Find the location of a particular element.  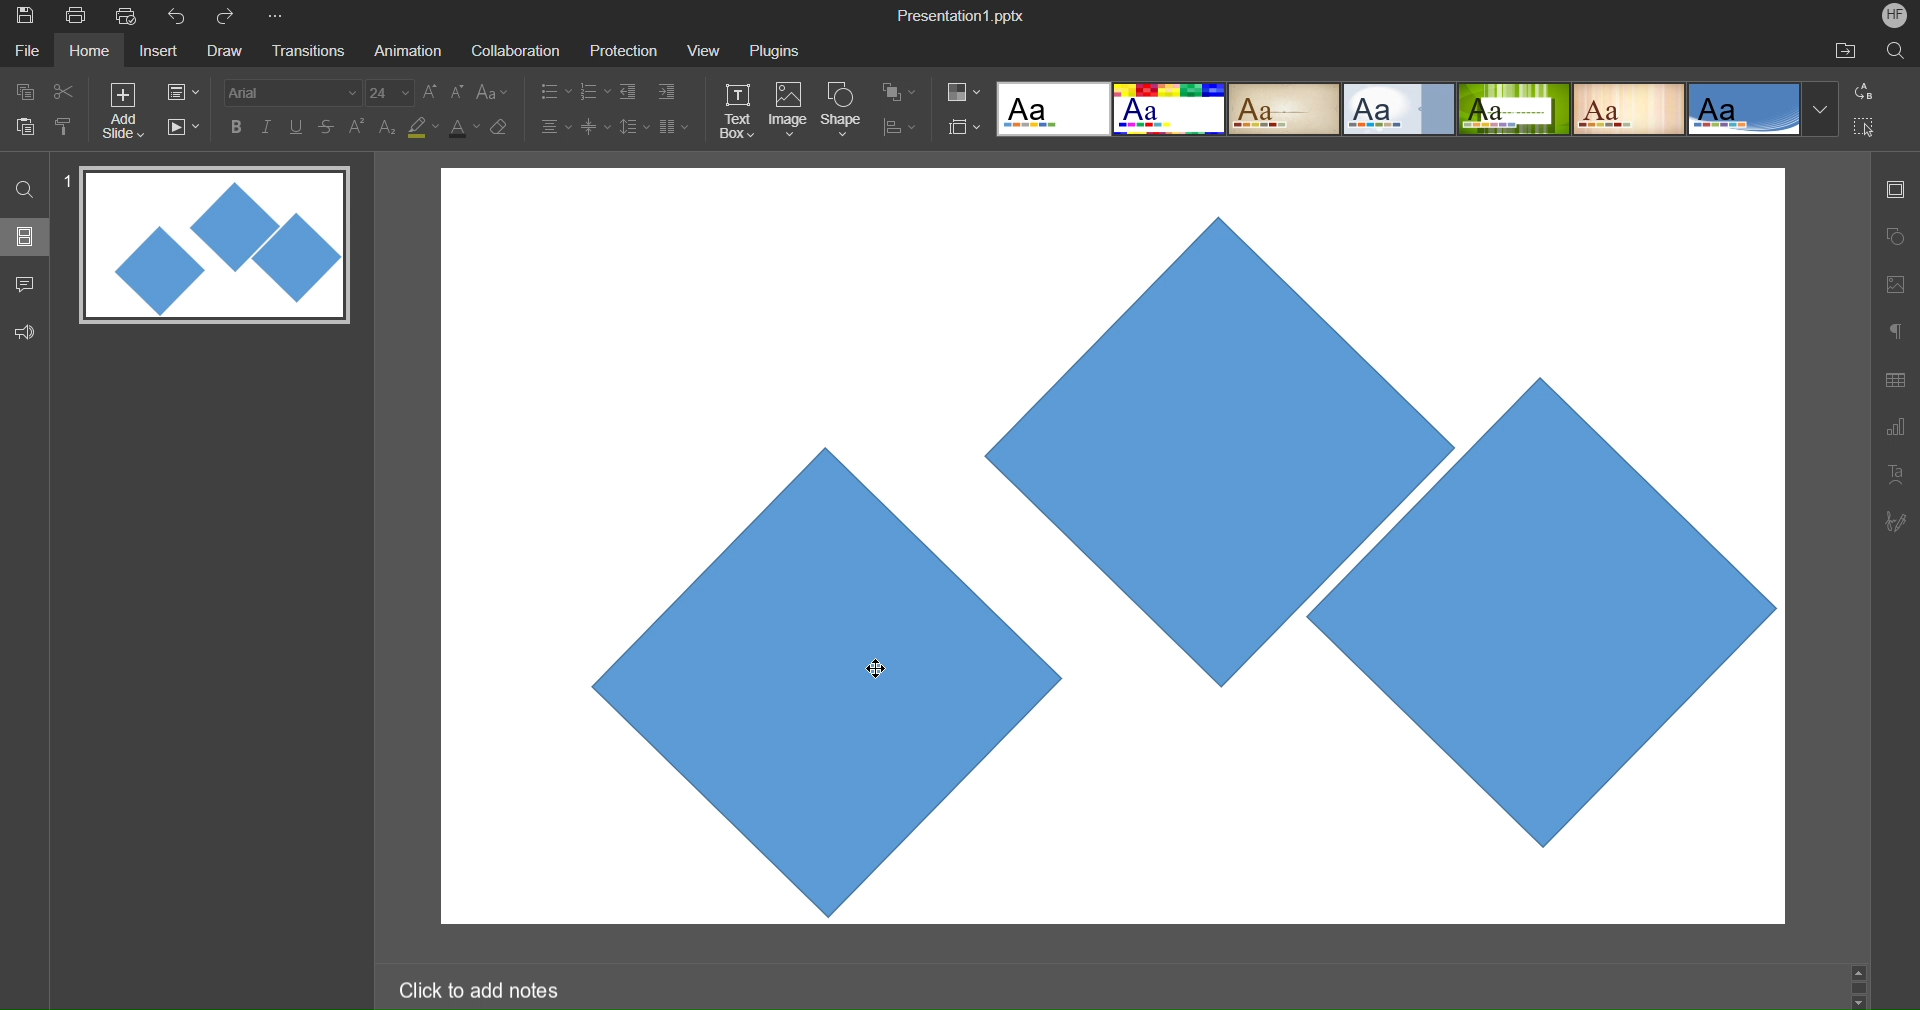

Slide Settings is located at coordinates (1893, 189).